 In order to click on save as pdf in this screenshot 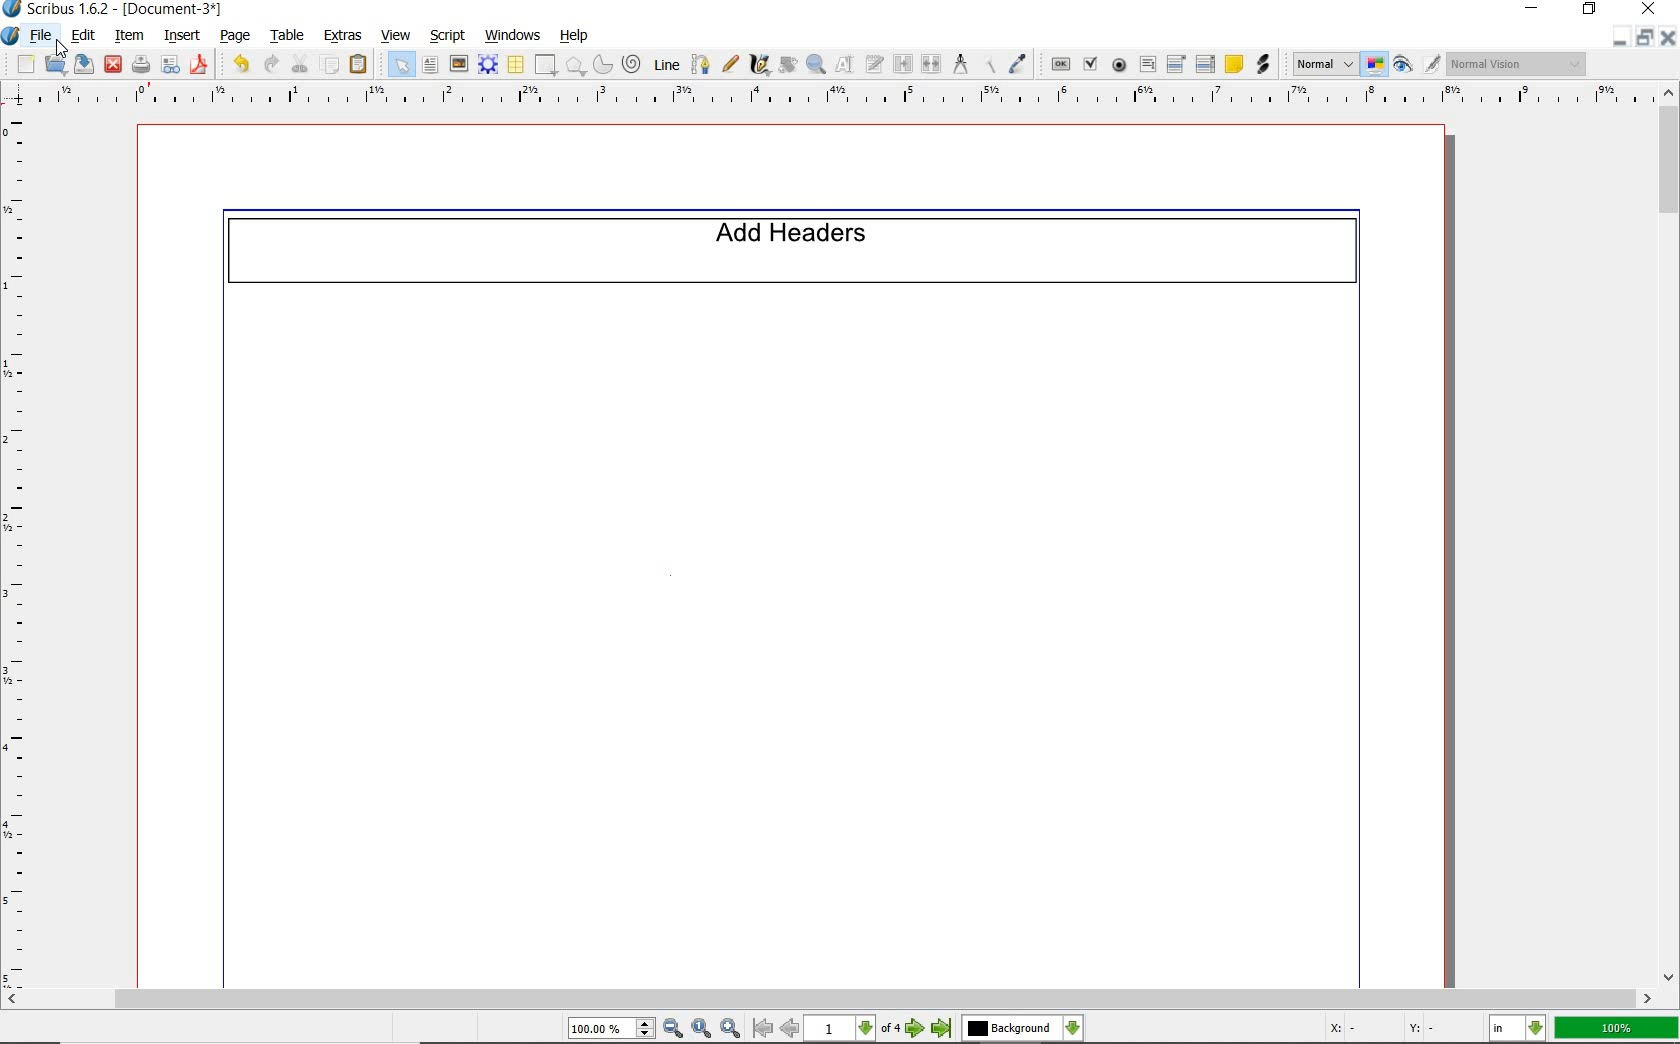, I will do `click(197, 65)`.